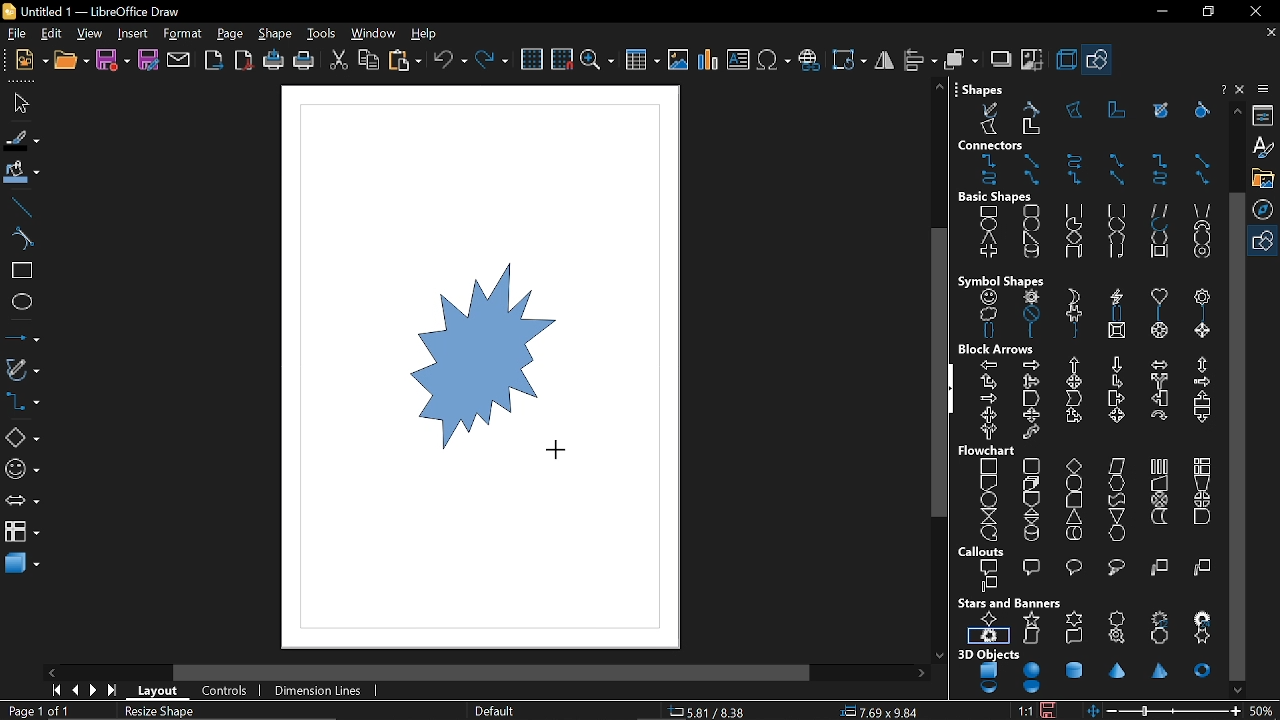  What do you see at coordinates (22, 532) in the screenshot?
I see `flowchart` at bounding box center [22, 532].